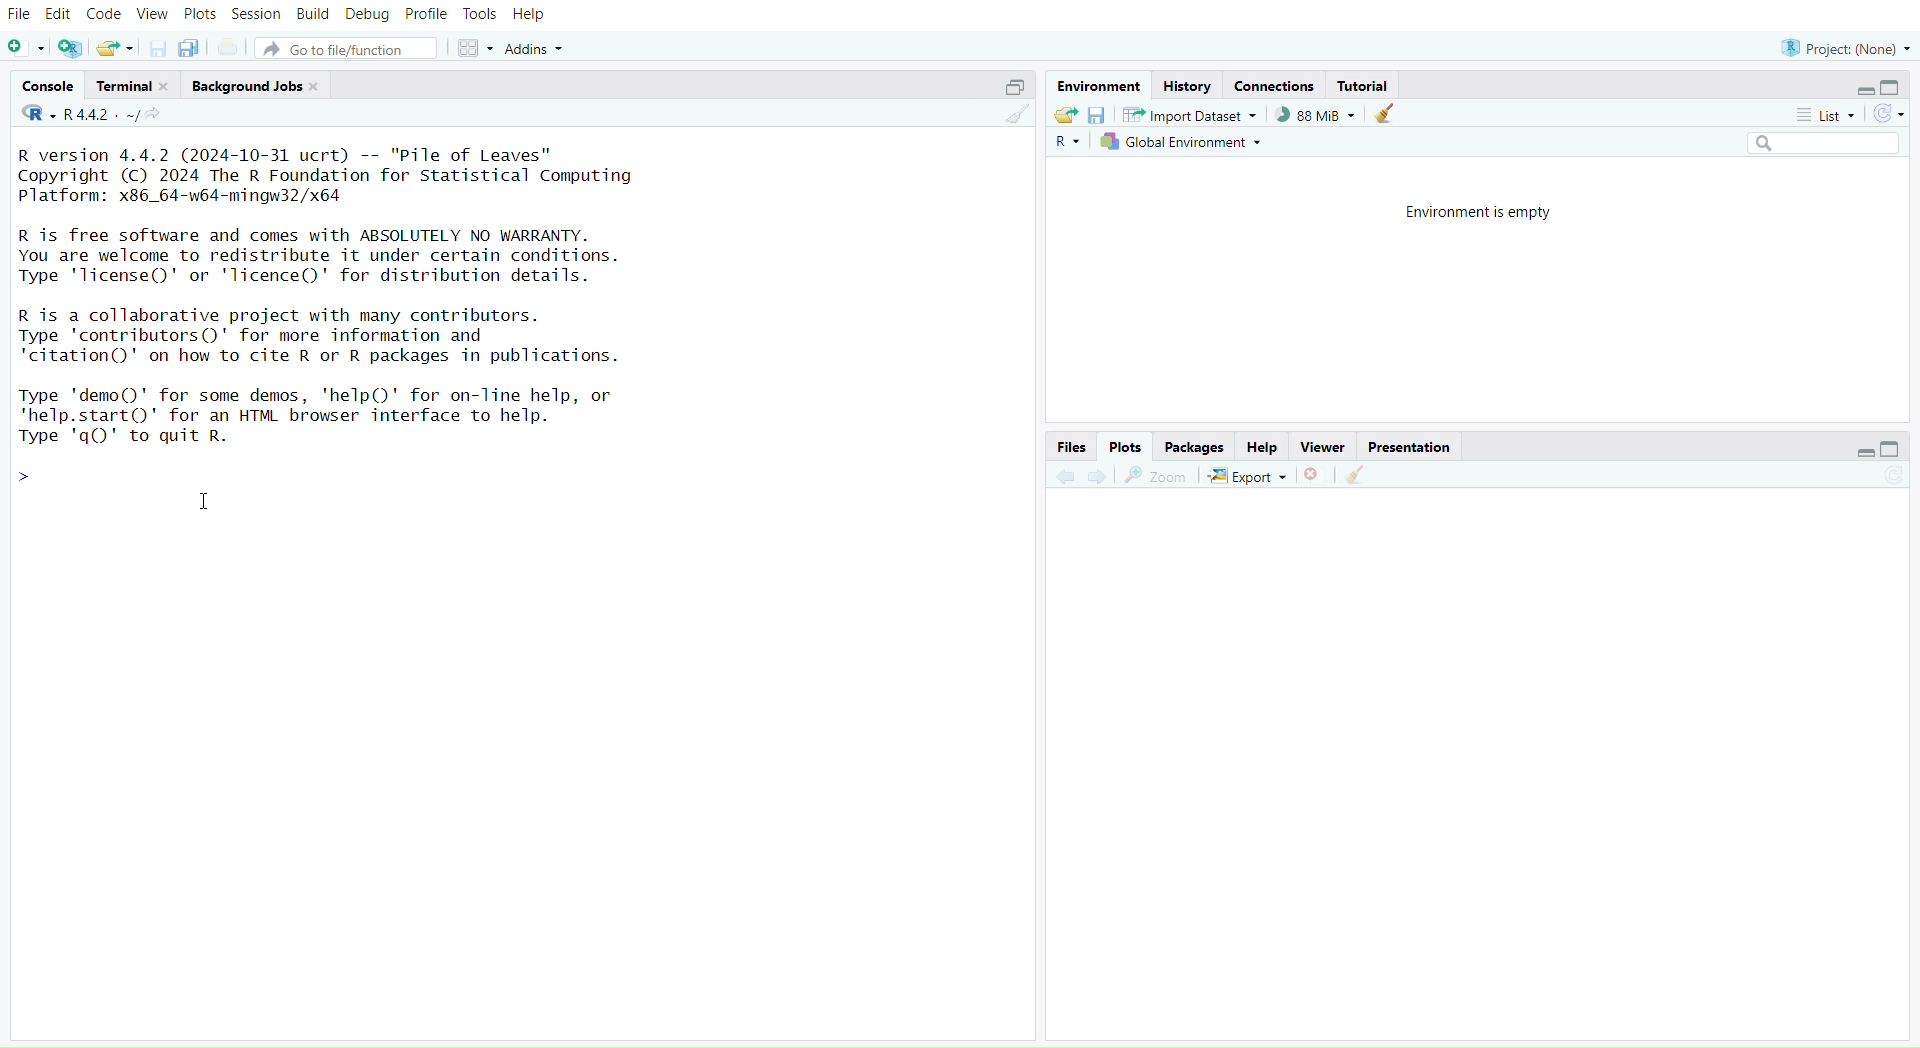 Image resolution: width=1920 pixels, height=1048 pixels. Describe the element at coordinates (1069, 448) in the screenshot. I see `files` at that location.